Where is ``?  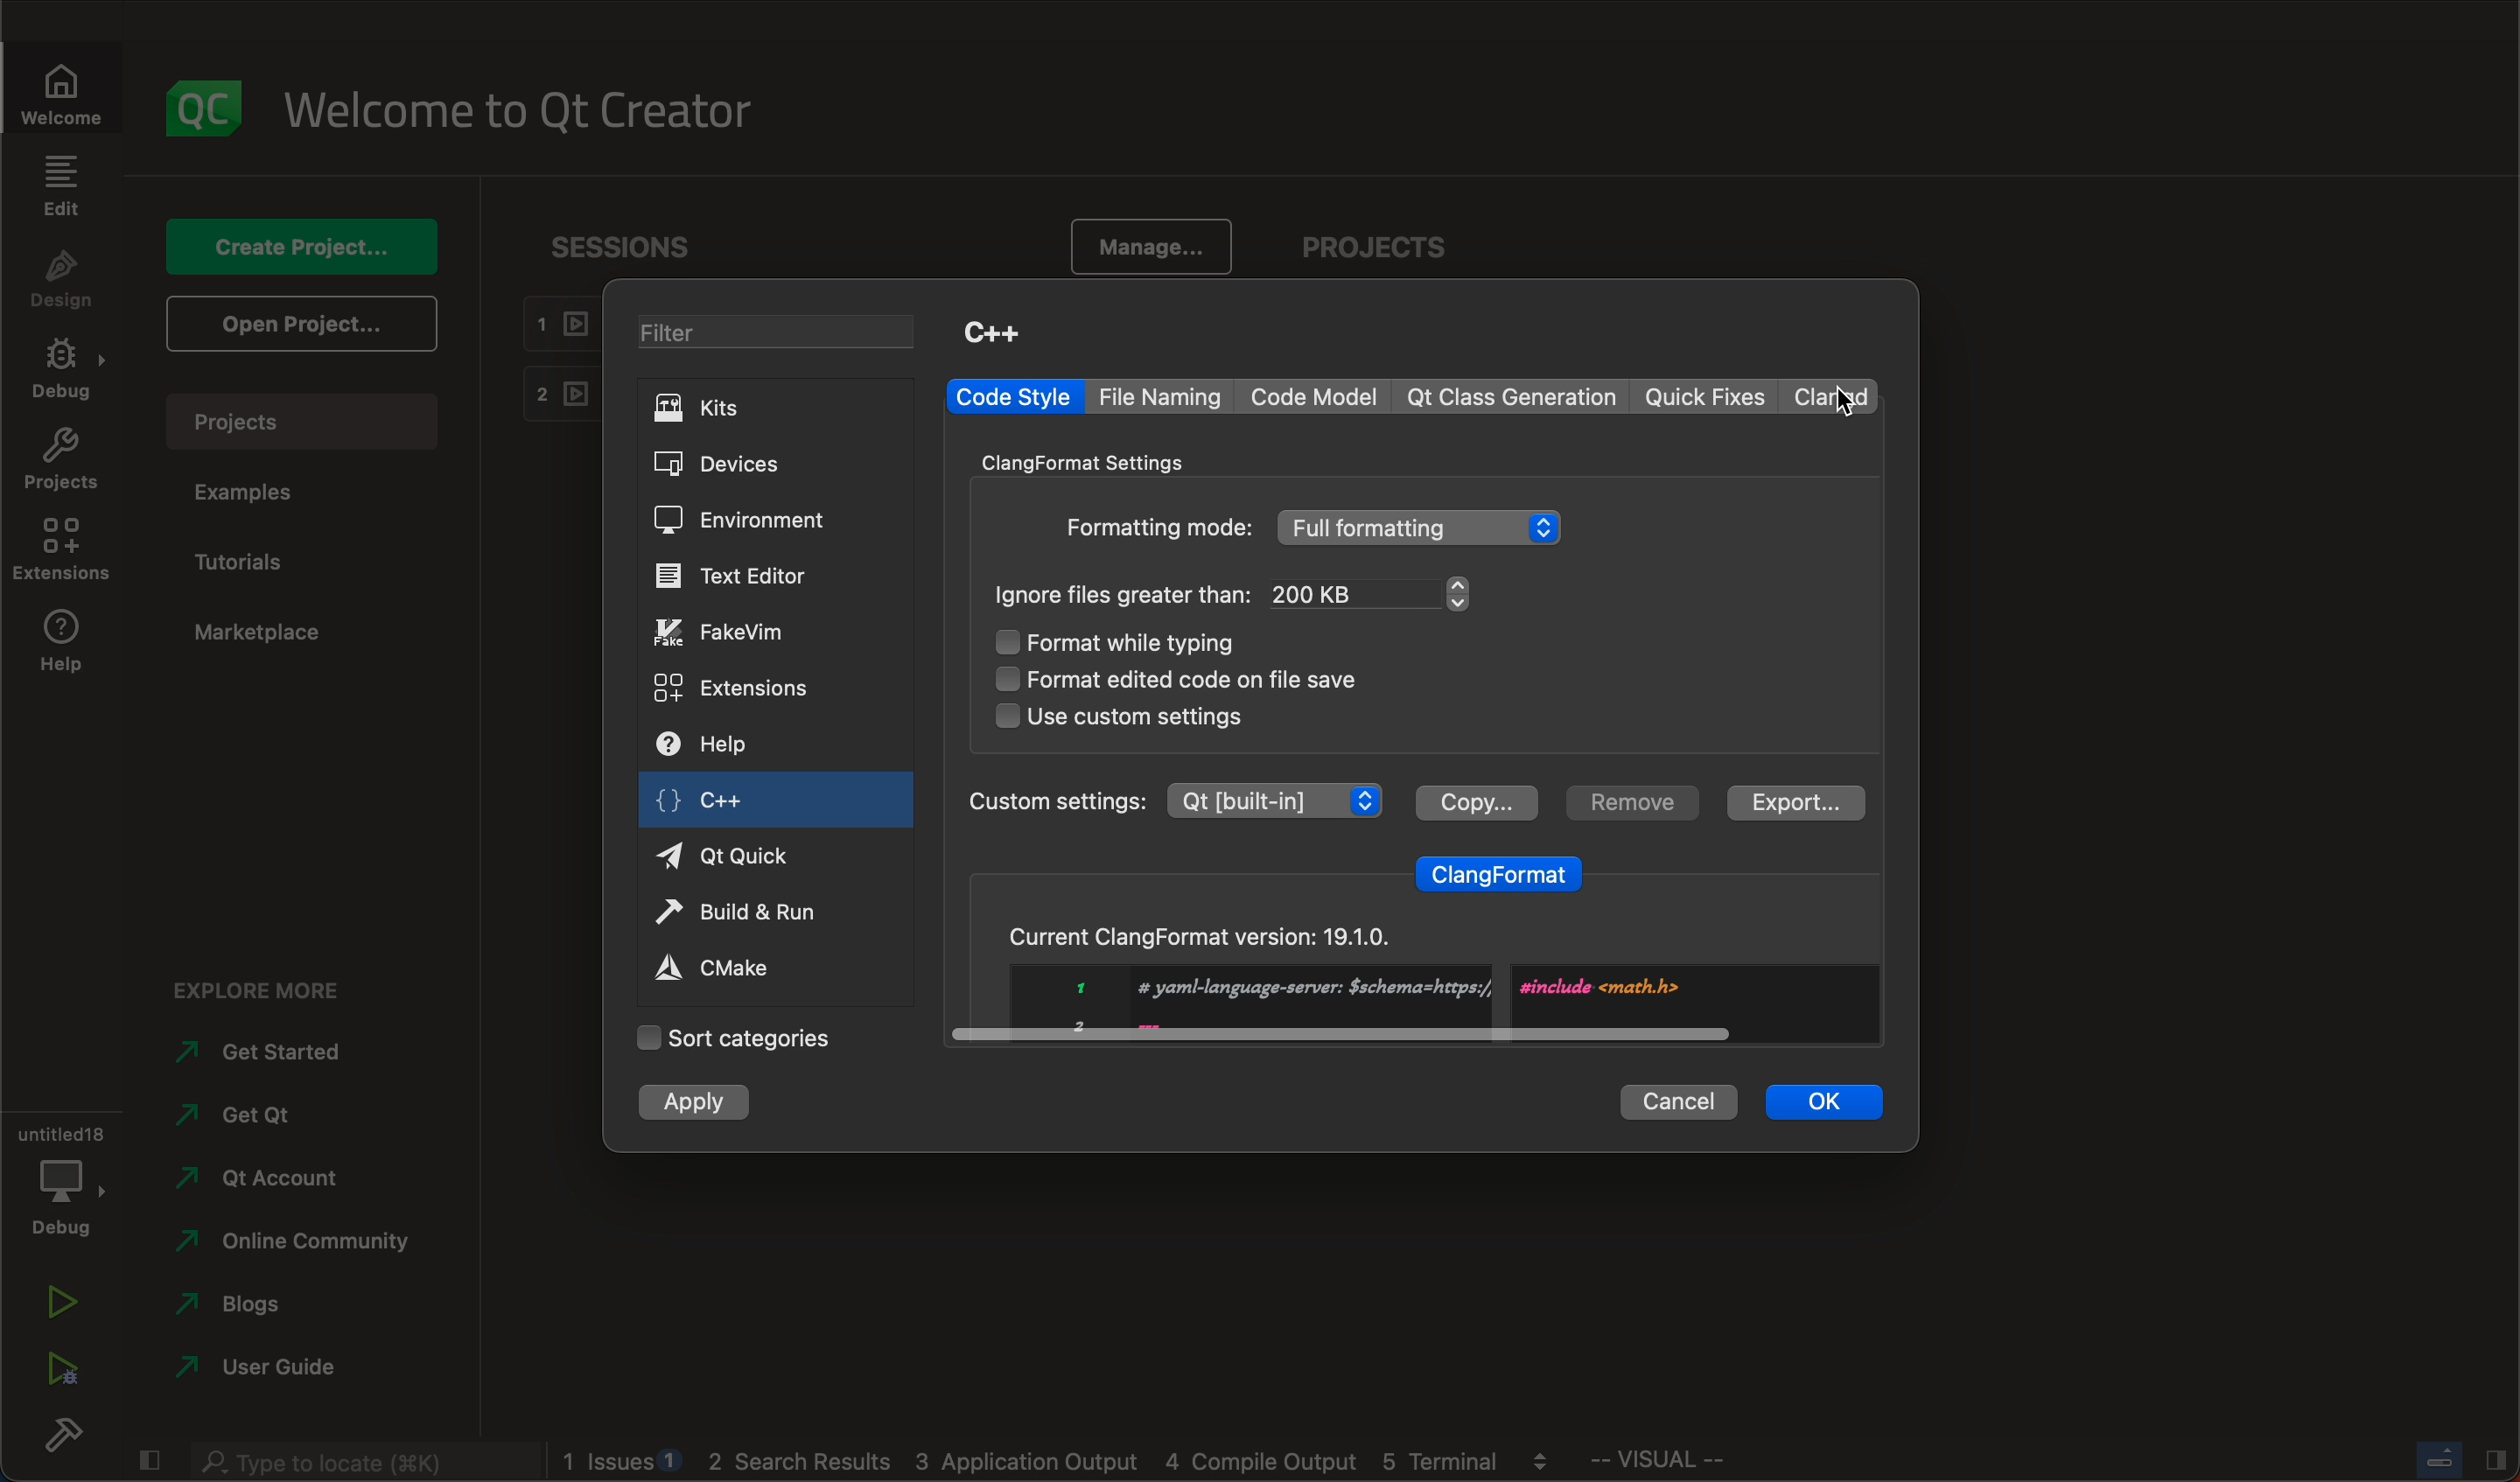  is located at coordinates (1681, 1104).